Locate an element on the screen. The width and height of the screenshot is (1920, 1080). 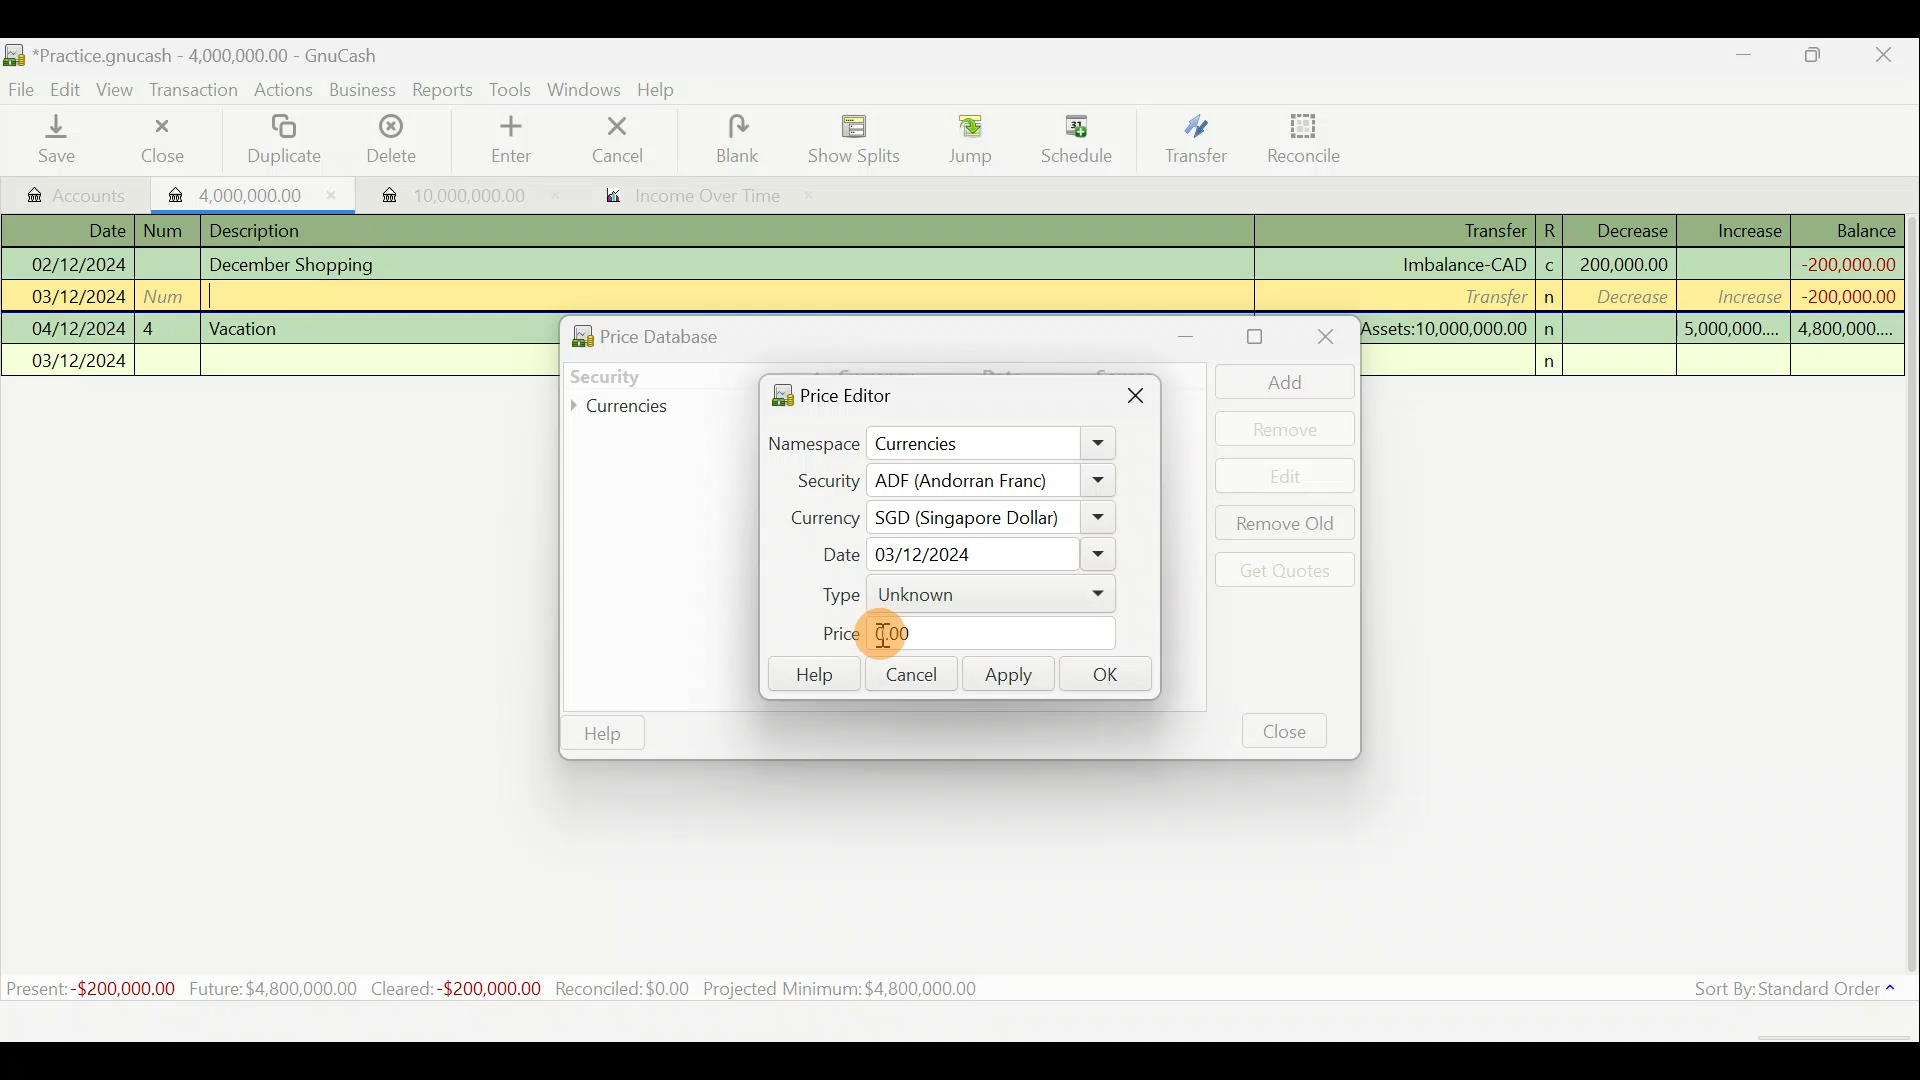
enter is located at coordinates (518, 141).